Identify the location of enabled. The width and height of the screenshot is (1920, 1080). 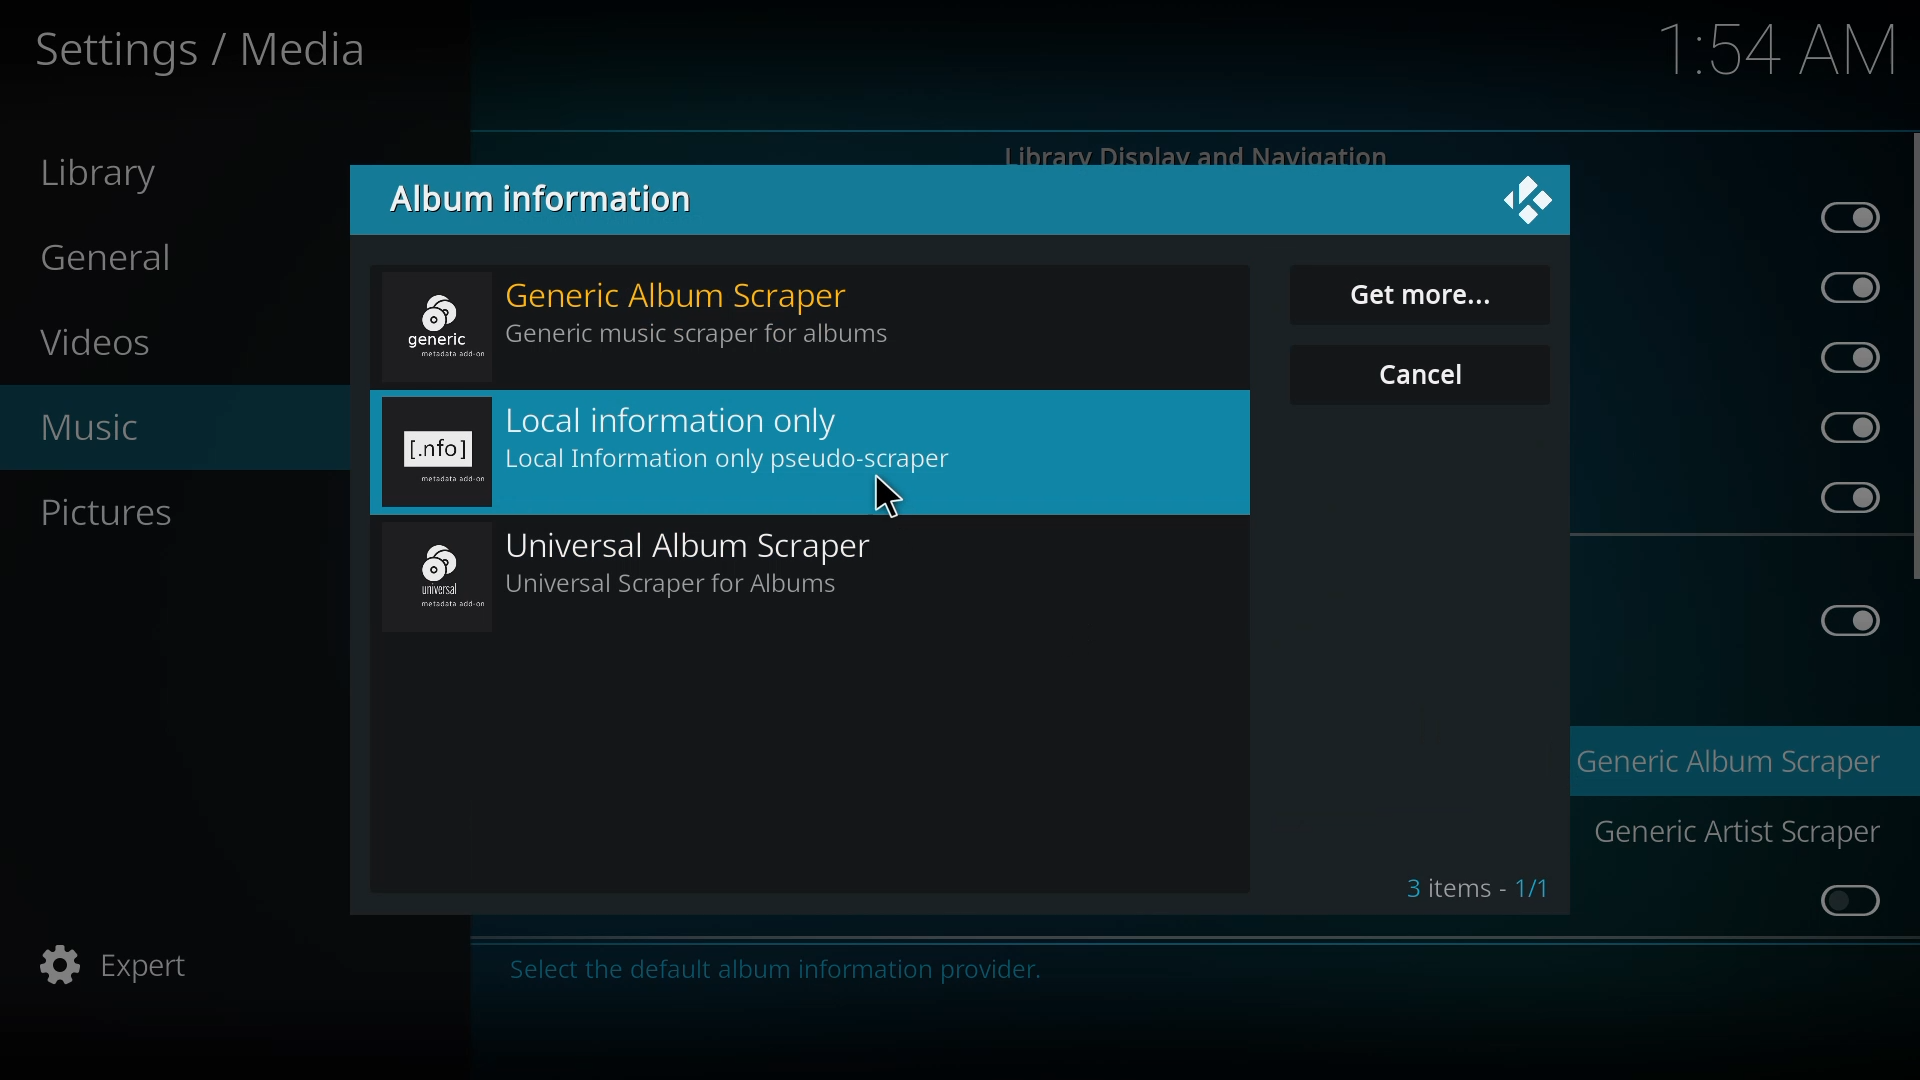
(1845, 426).